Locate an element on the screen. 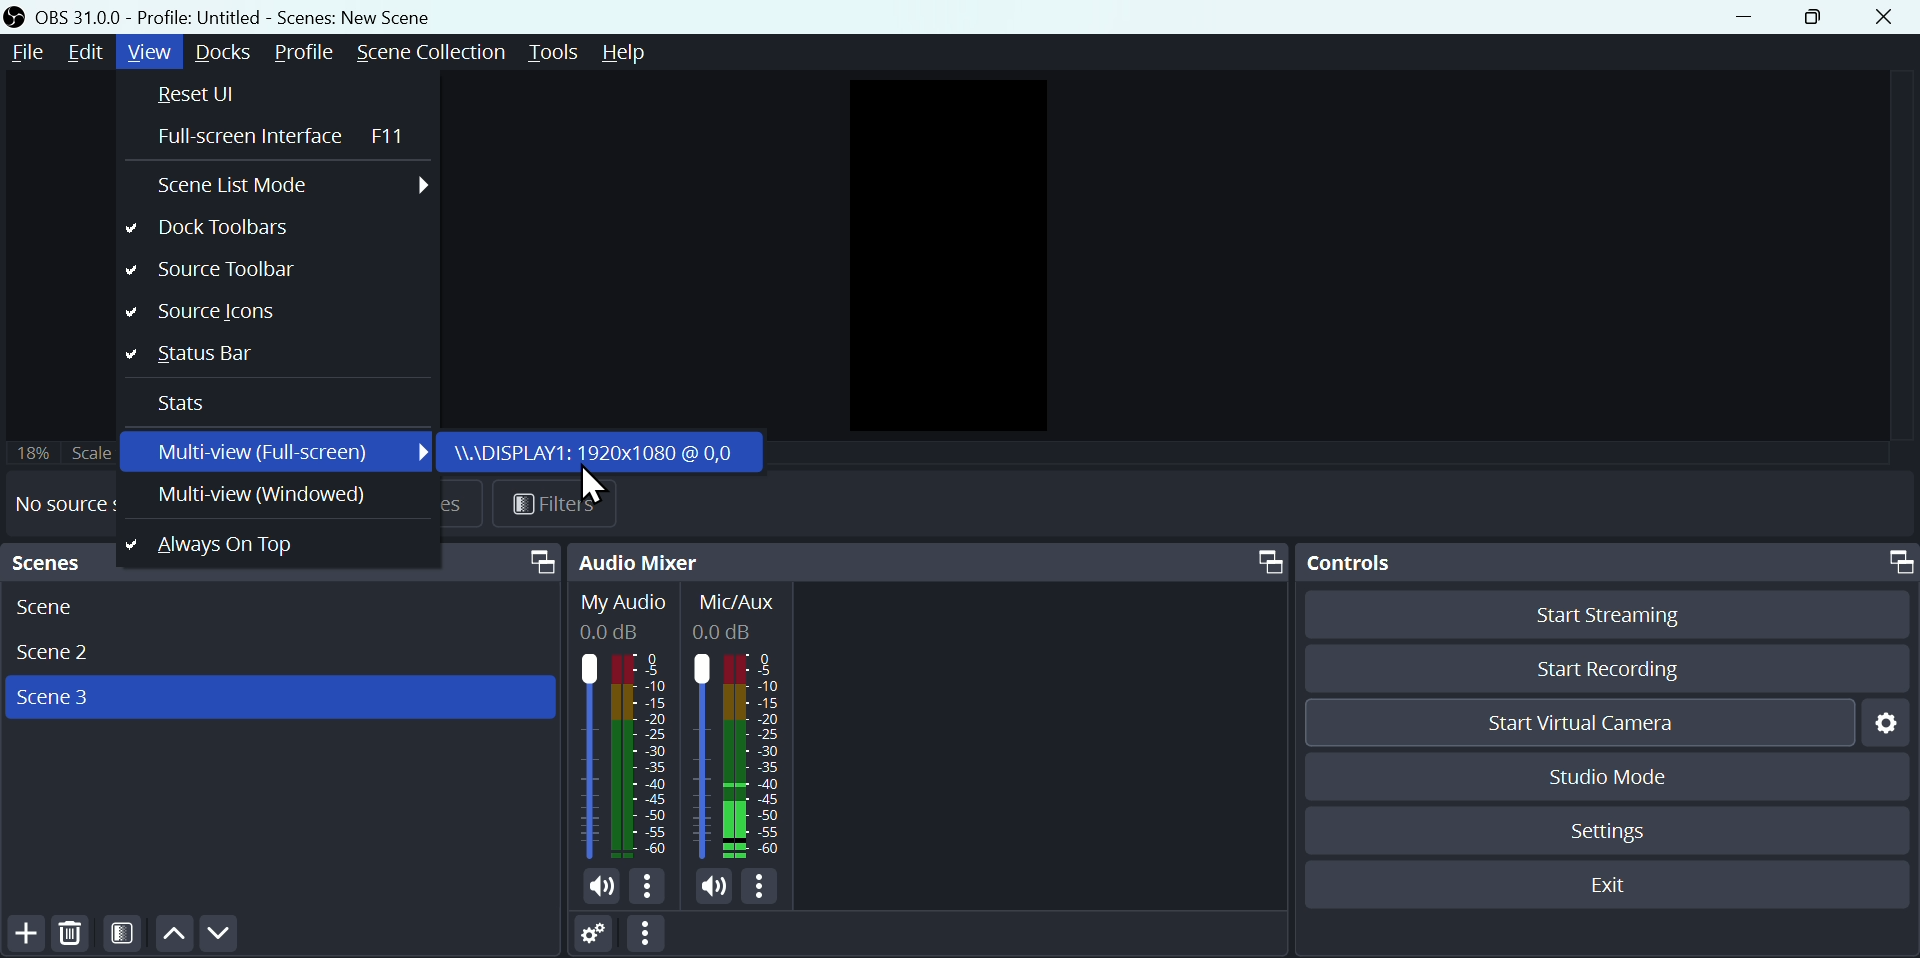 The image size is (1920, 958). Source toolbar is located at coordinates (270, 270).